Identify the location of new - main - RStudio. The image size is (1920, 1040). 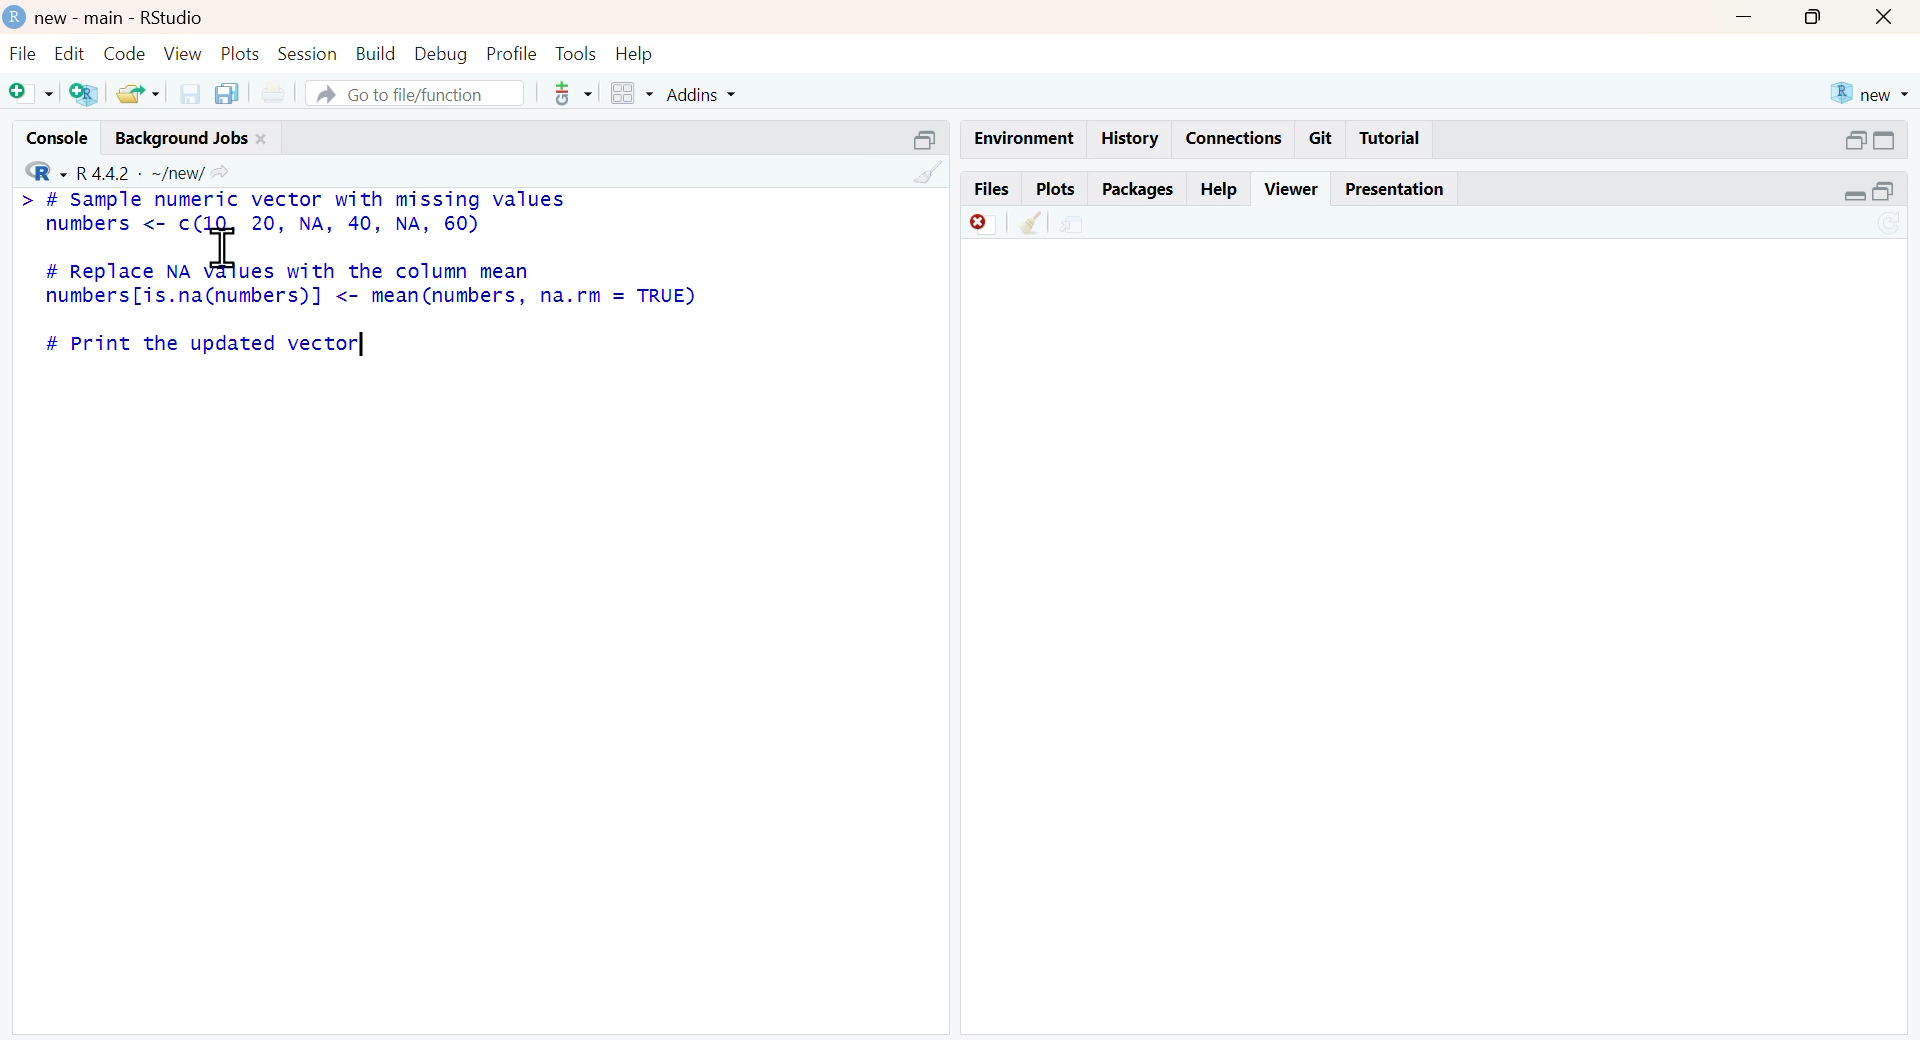
(123, 19).